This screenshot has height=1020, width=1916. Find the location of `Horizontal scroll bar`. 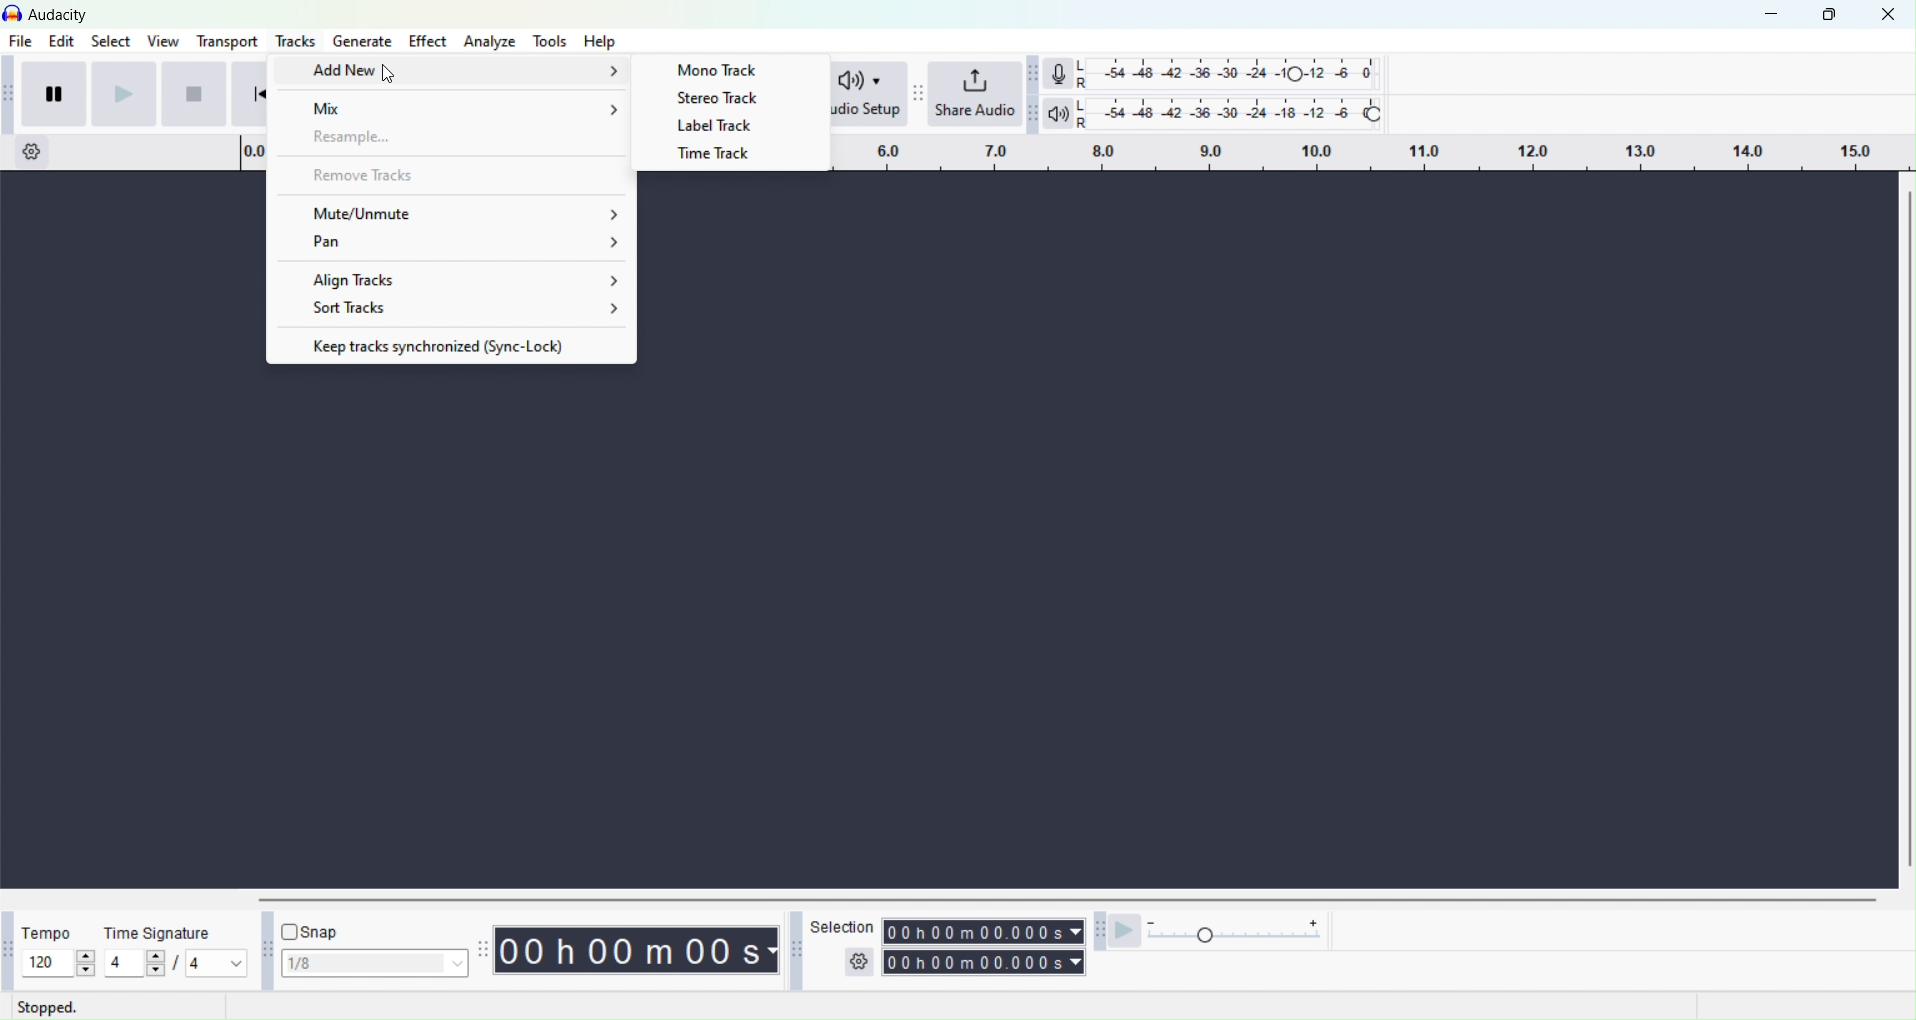

Horizontal scroll bar is located at coordinates (1904, 530).